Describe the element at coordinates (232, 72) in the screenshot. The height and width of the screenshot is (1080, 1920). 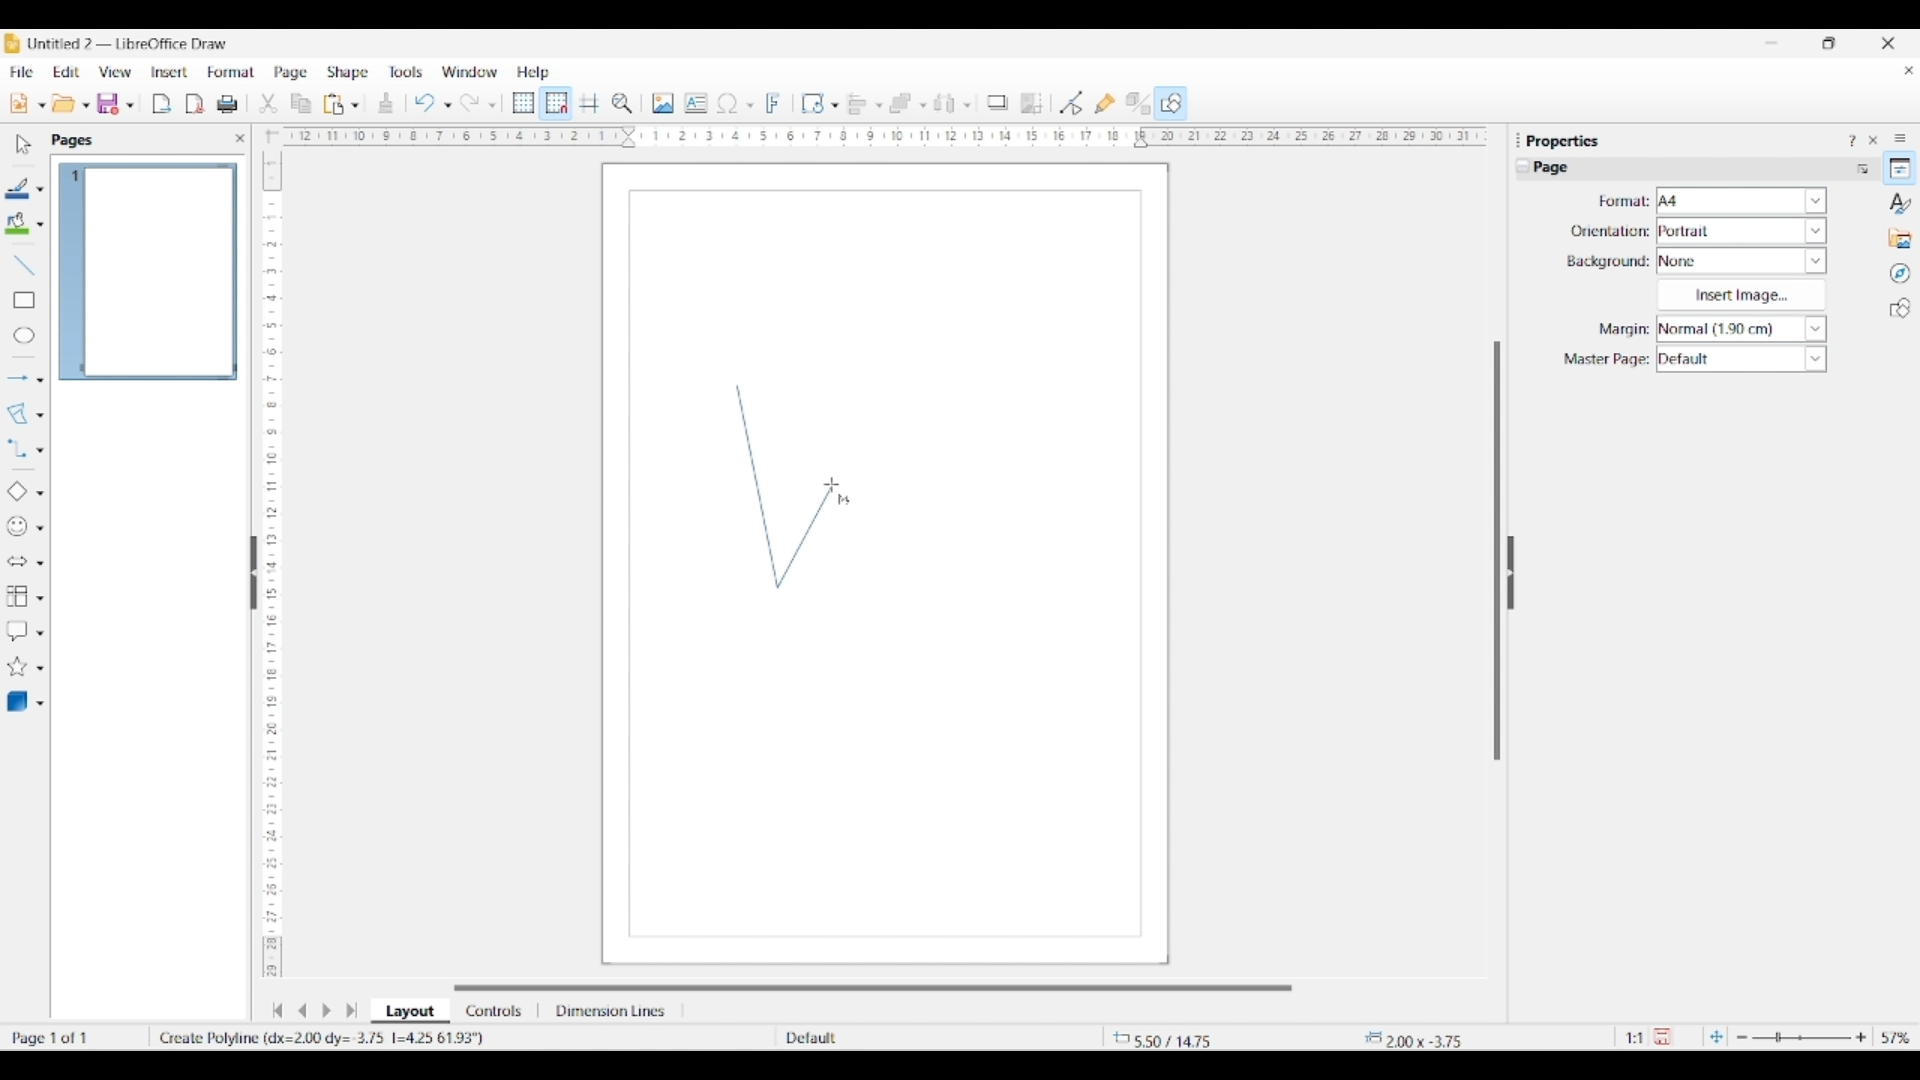
I see `Format` at that location.